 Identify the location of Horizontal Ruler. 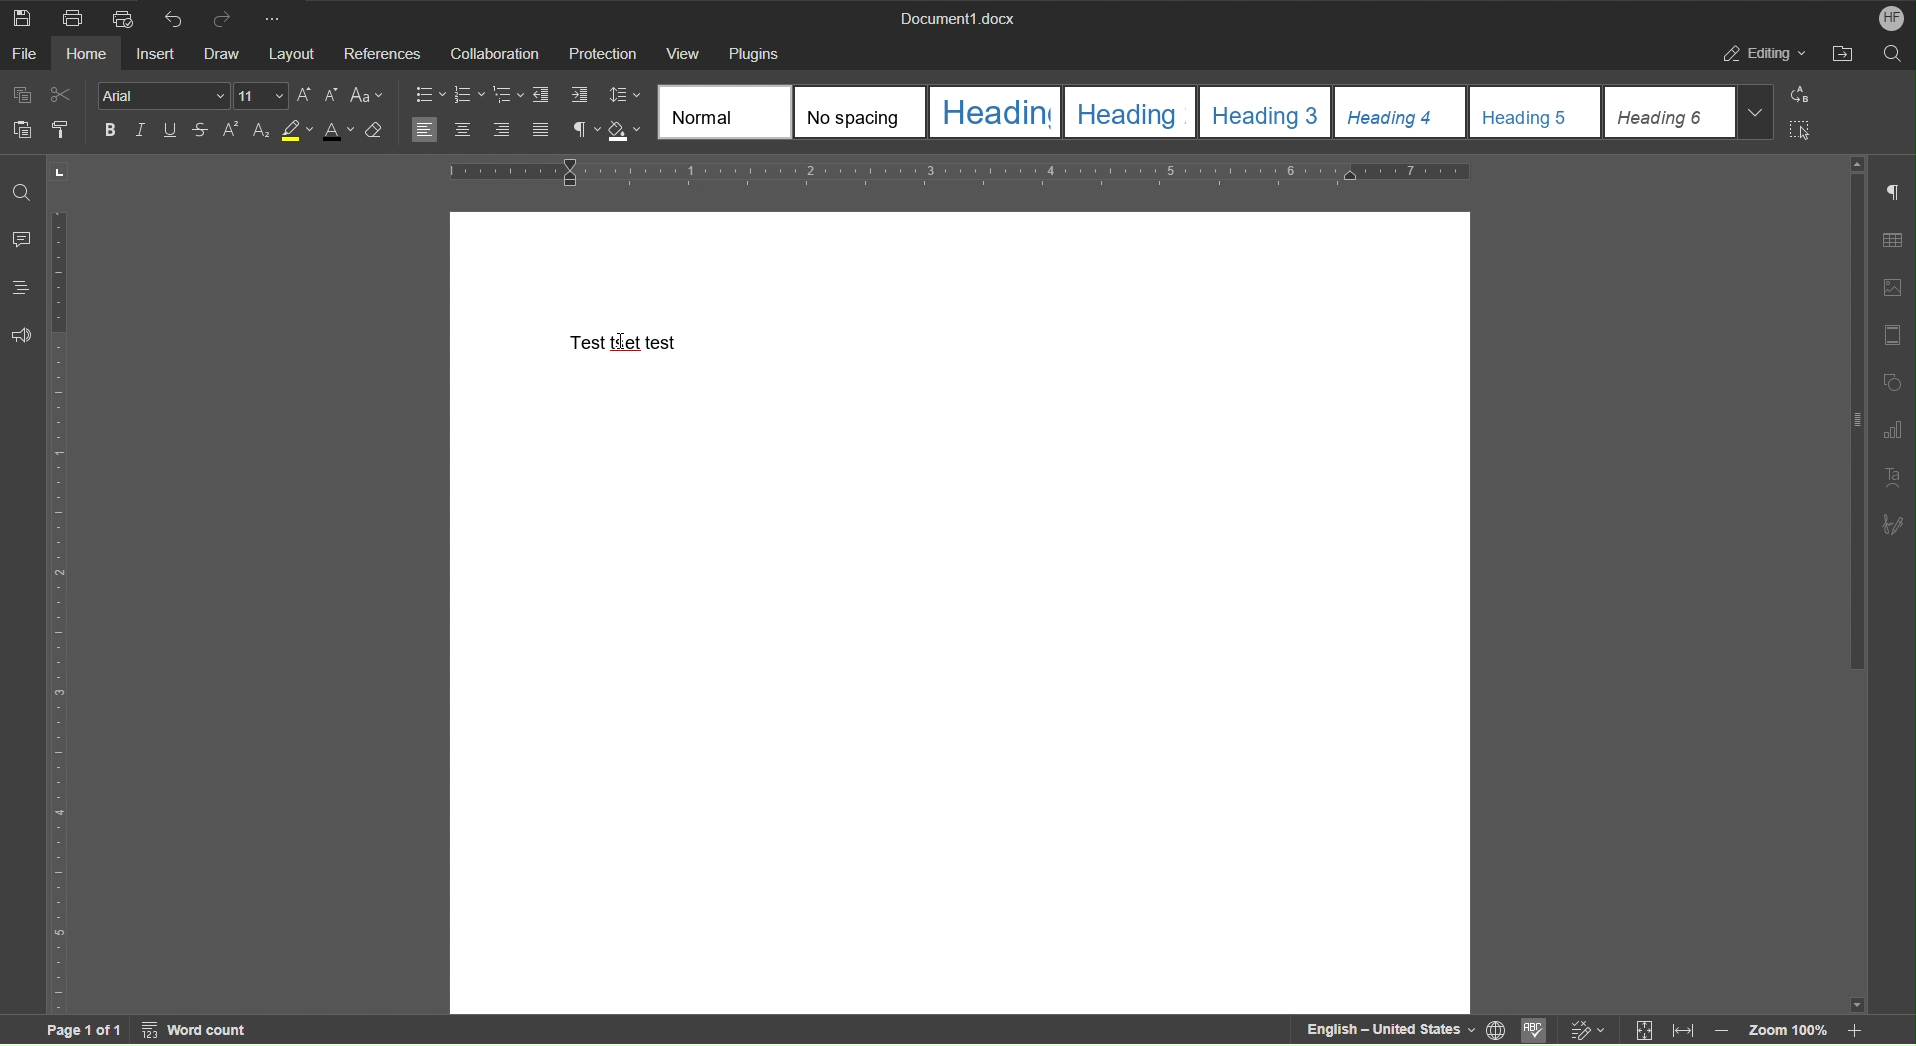
(954, 175).